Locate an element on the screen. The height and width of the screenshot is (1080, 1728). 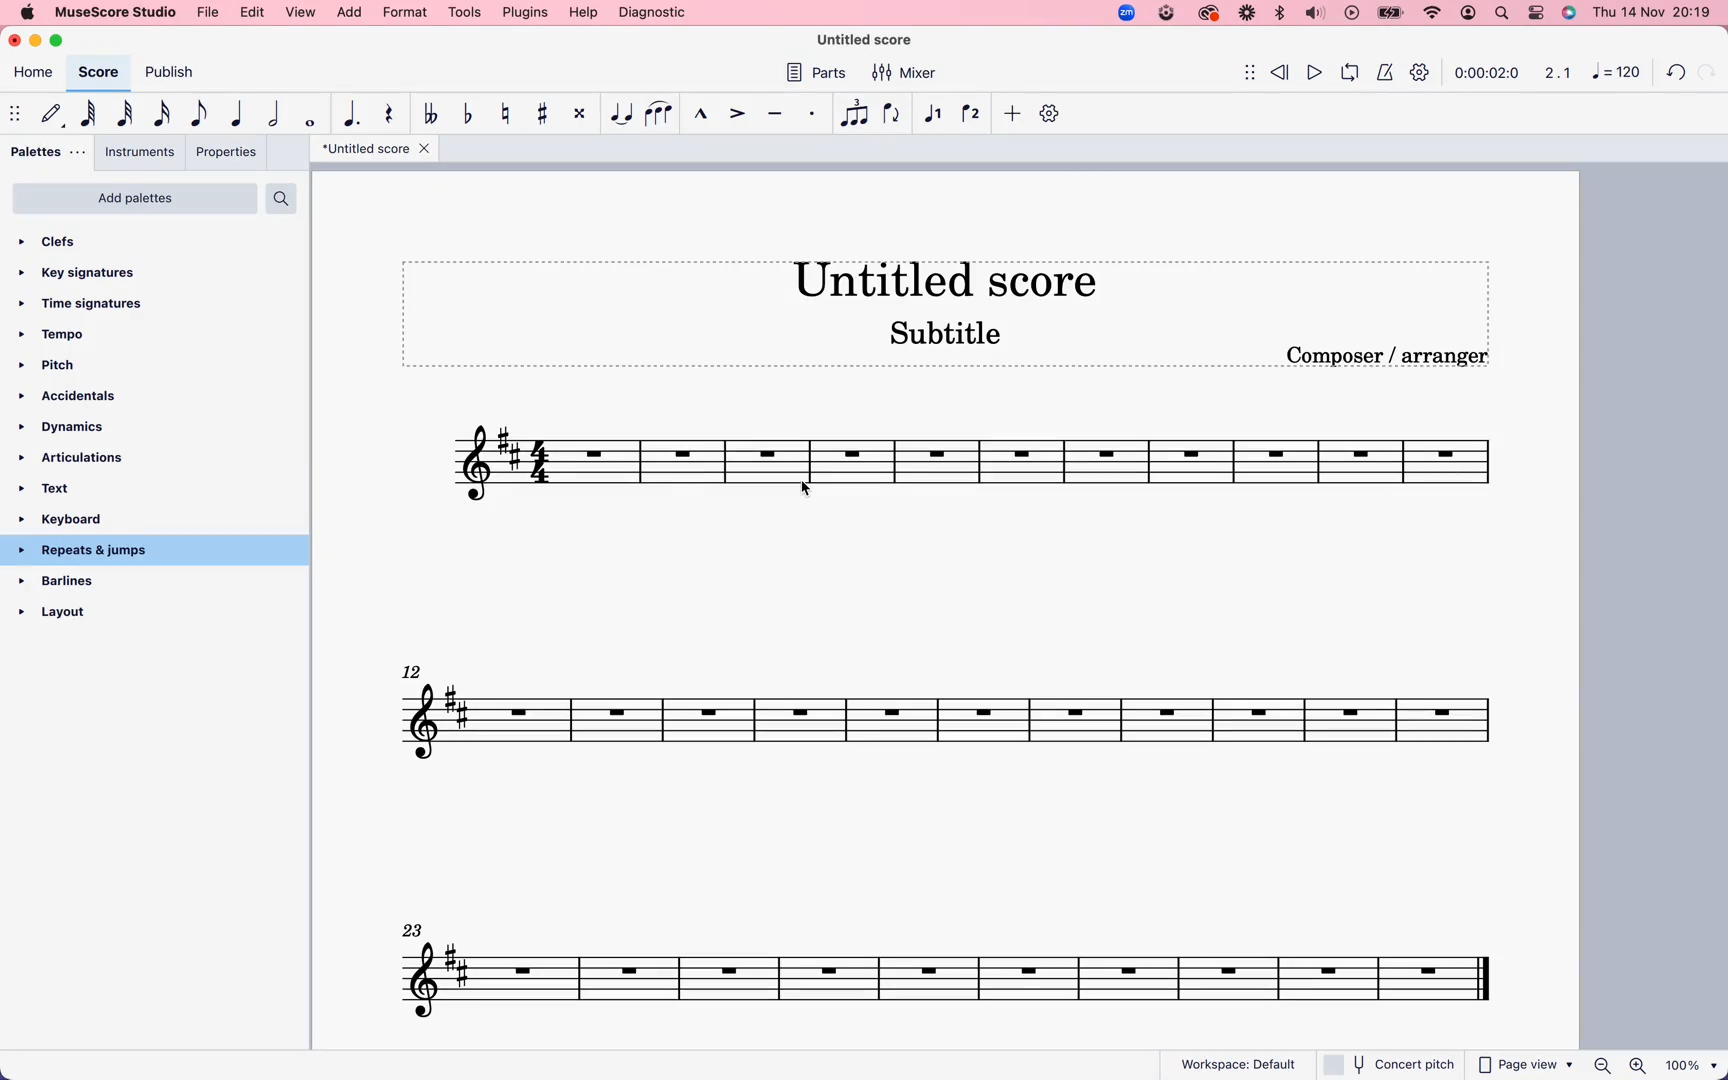
loom is located at coordinates (1245, 14).